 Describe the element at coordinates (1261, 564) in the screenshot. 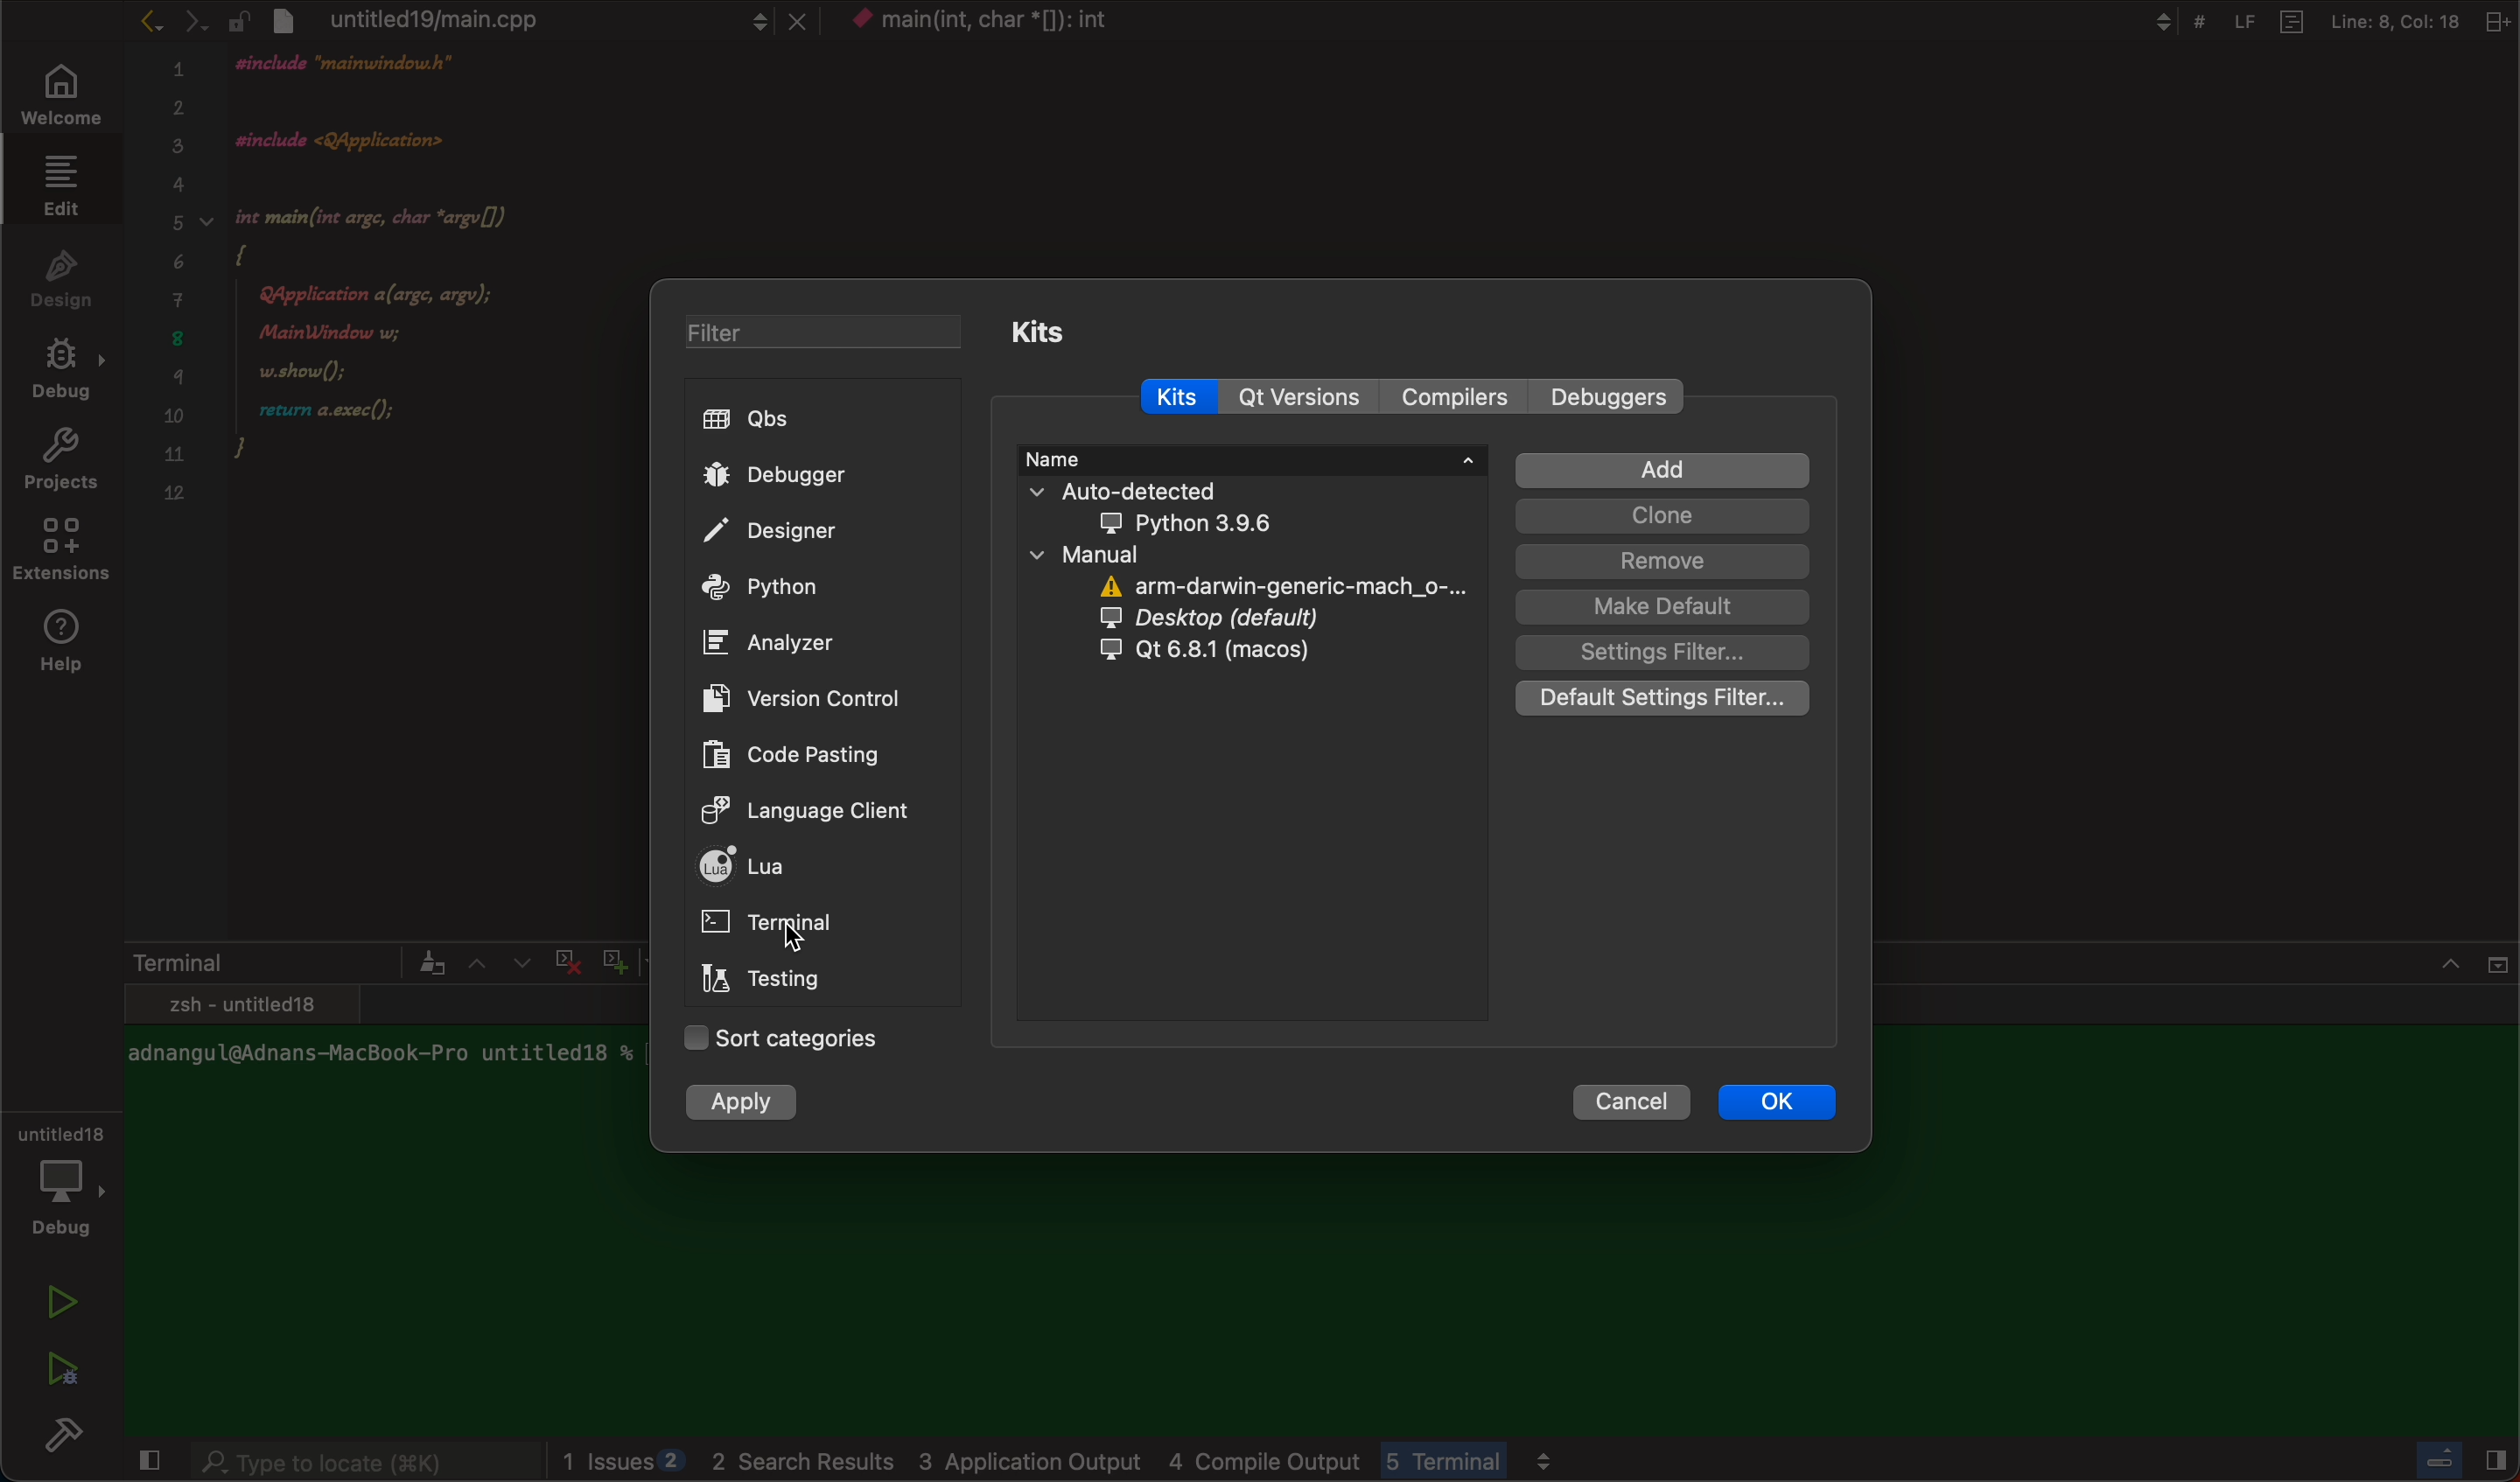

I see `kit information` at that location.